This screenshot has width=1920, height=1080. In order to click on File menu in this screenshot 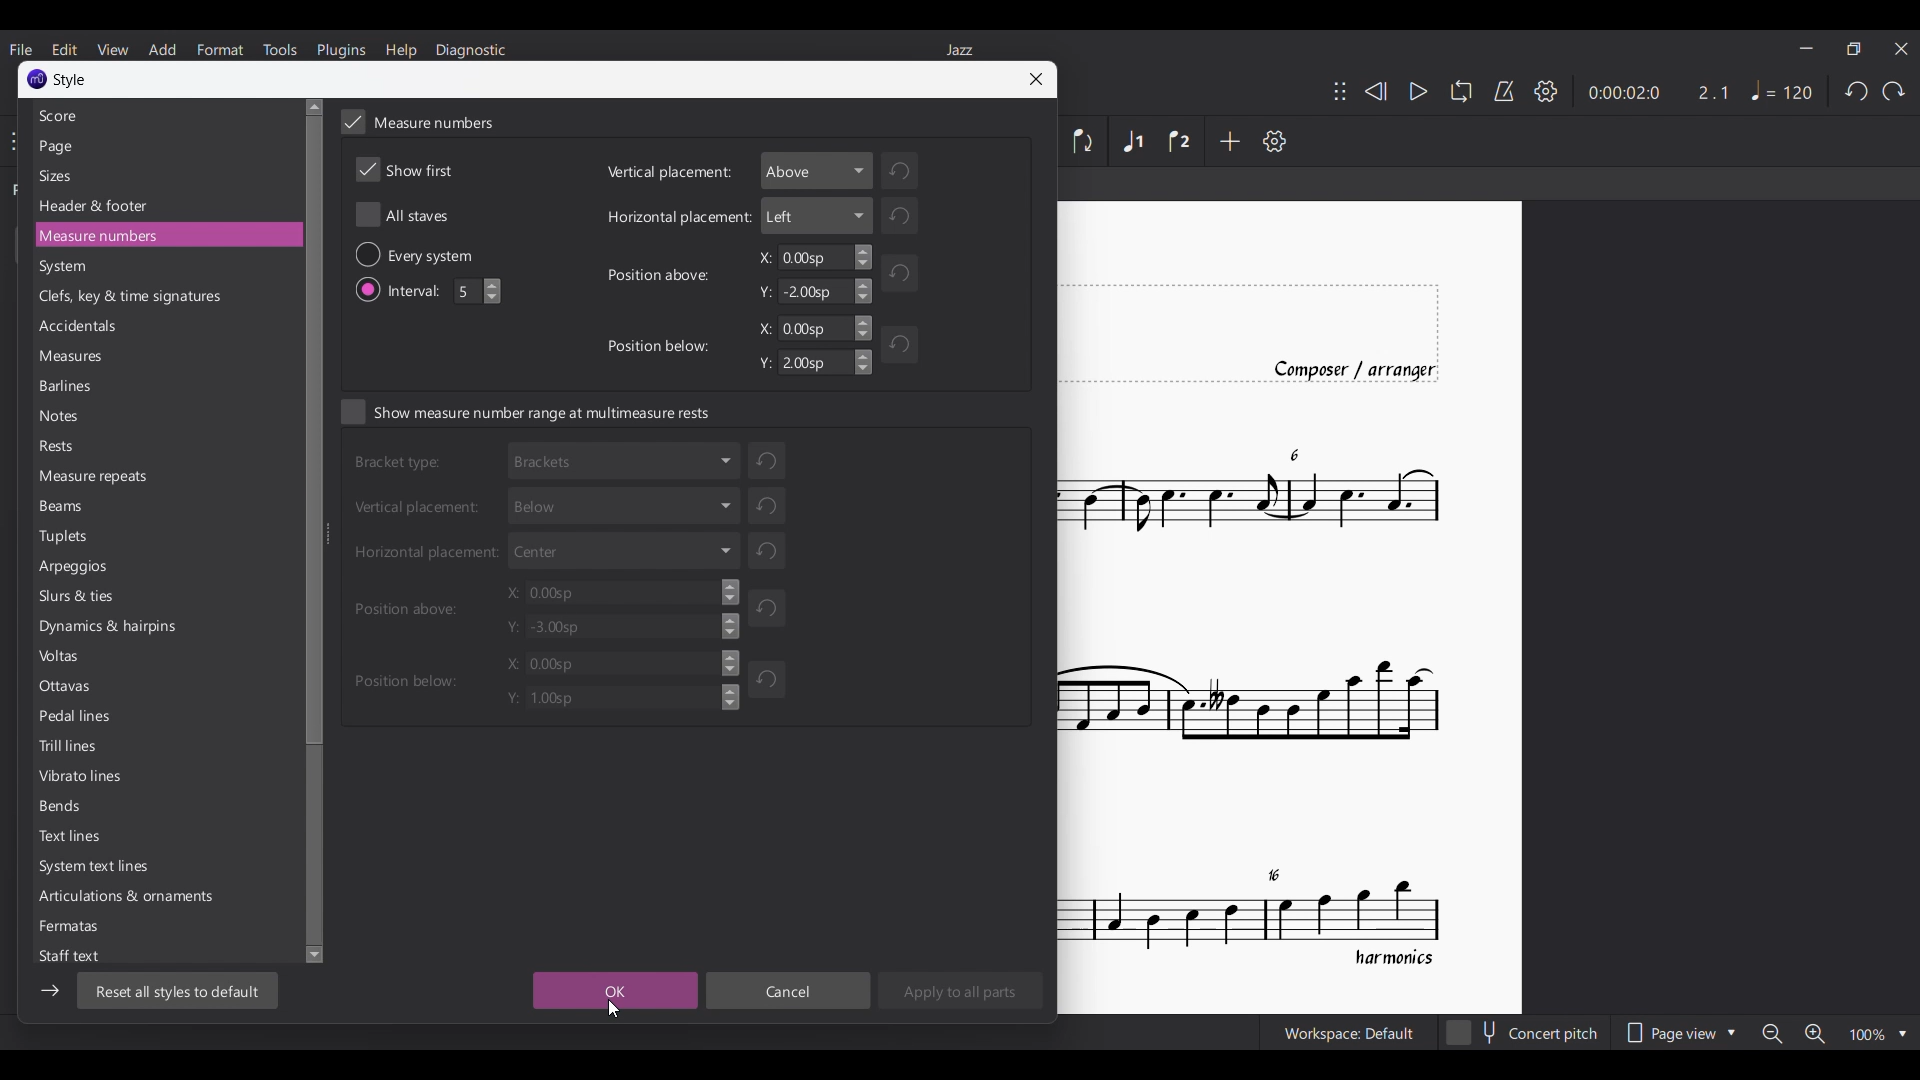, I will do `click(20, 49)`.